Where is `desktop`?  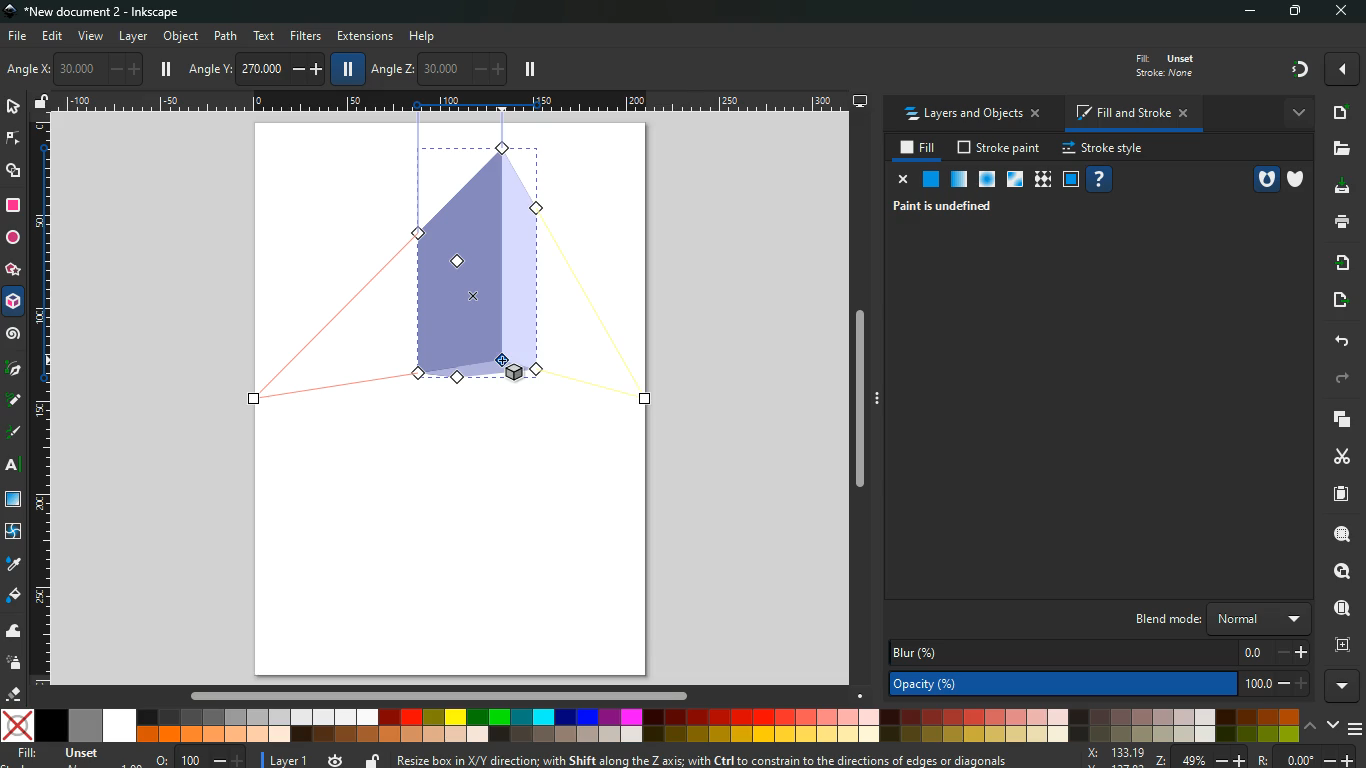
desktop is located at coordinates (861, 101).